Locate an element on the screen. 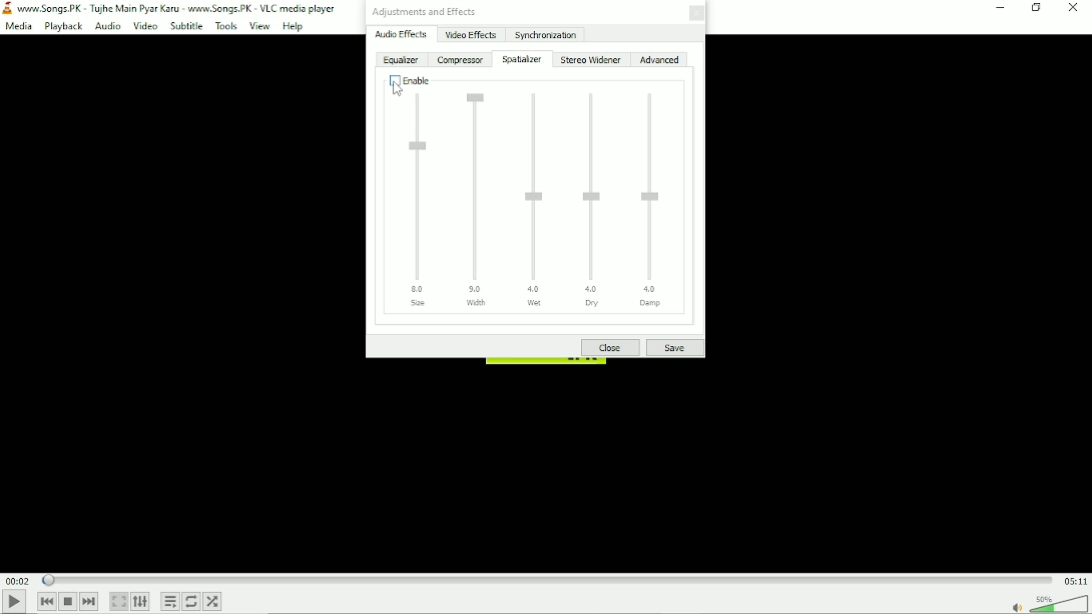 The width and height of the screenshot is (1092, 614). Adjustments and effects is located at coordinates (423, 12).